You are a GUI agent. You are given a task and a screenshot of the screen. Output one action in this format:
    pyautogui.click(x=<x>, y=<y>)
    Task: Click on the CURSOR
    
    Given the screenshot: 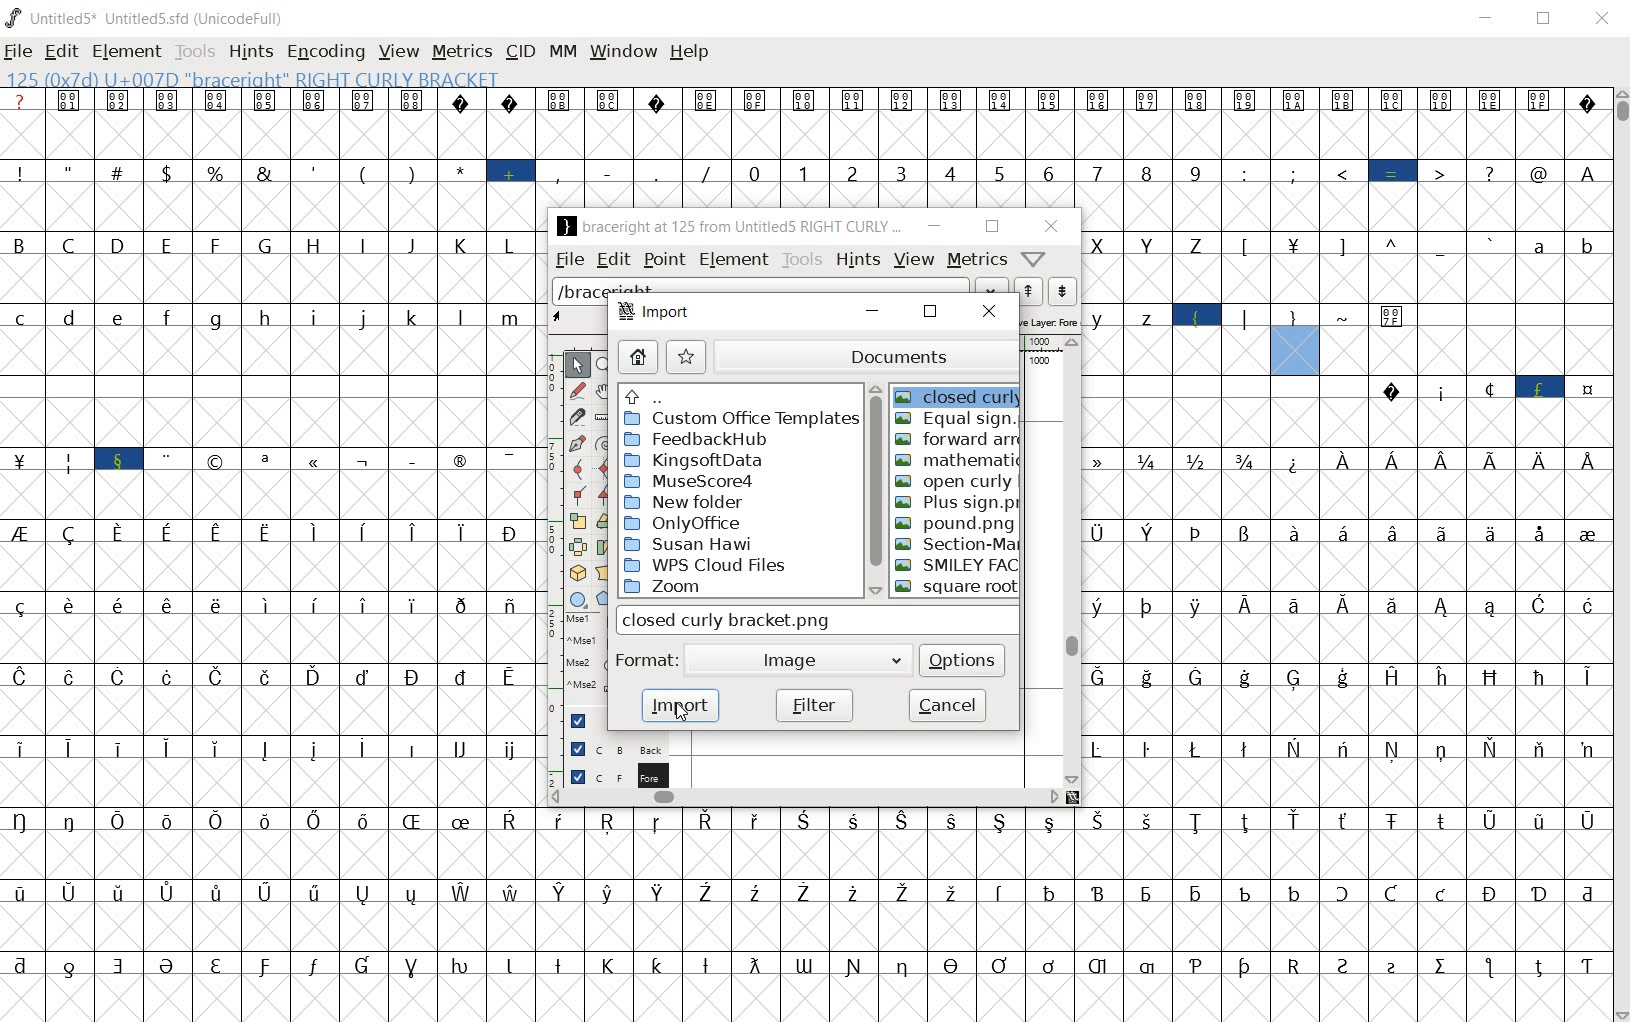 What is the action you would take?
    pyautogui.click(x=932, y=402)
    